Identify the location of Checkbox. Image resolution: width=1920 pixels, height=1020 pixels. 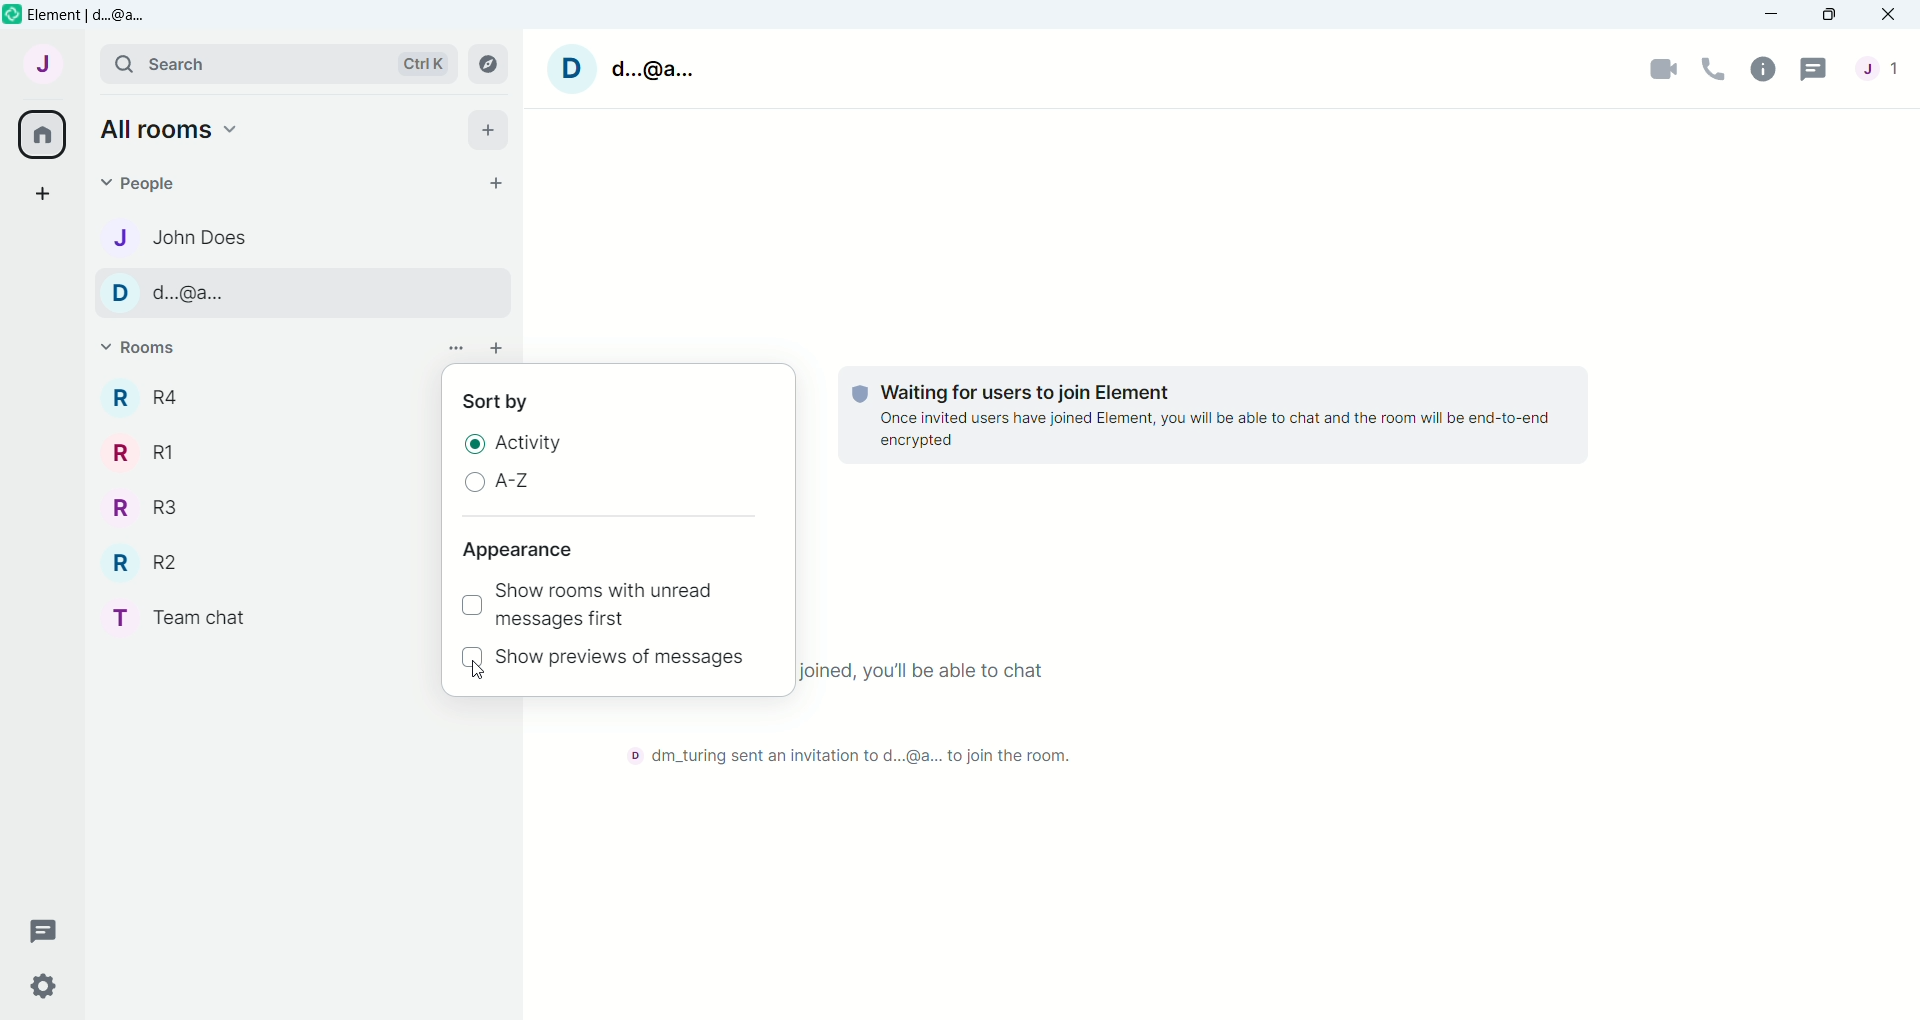
(471, 660).